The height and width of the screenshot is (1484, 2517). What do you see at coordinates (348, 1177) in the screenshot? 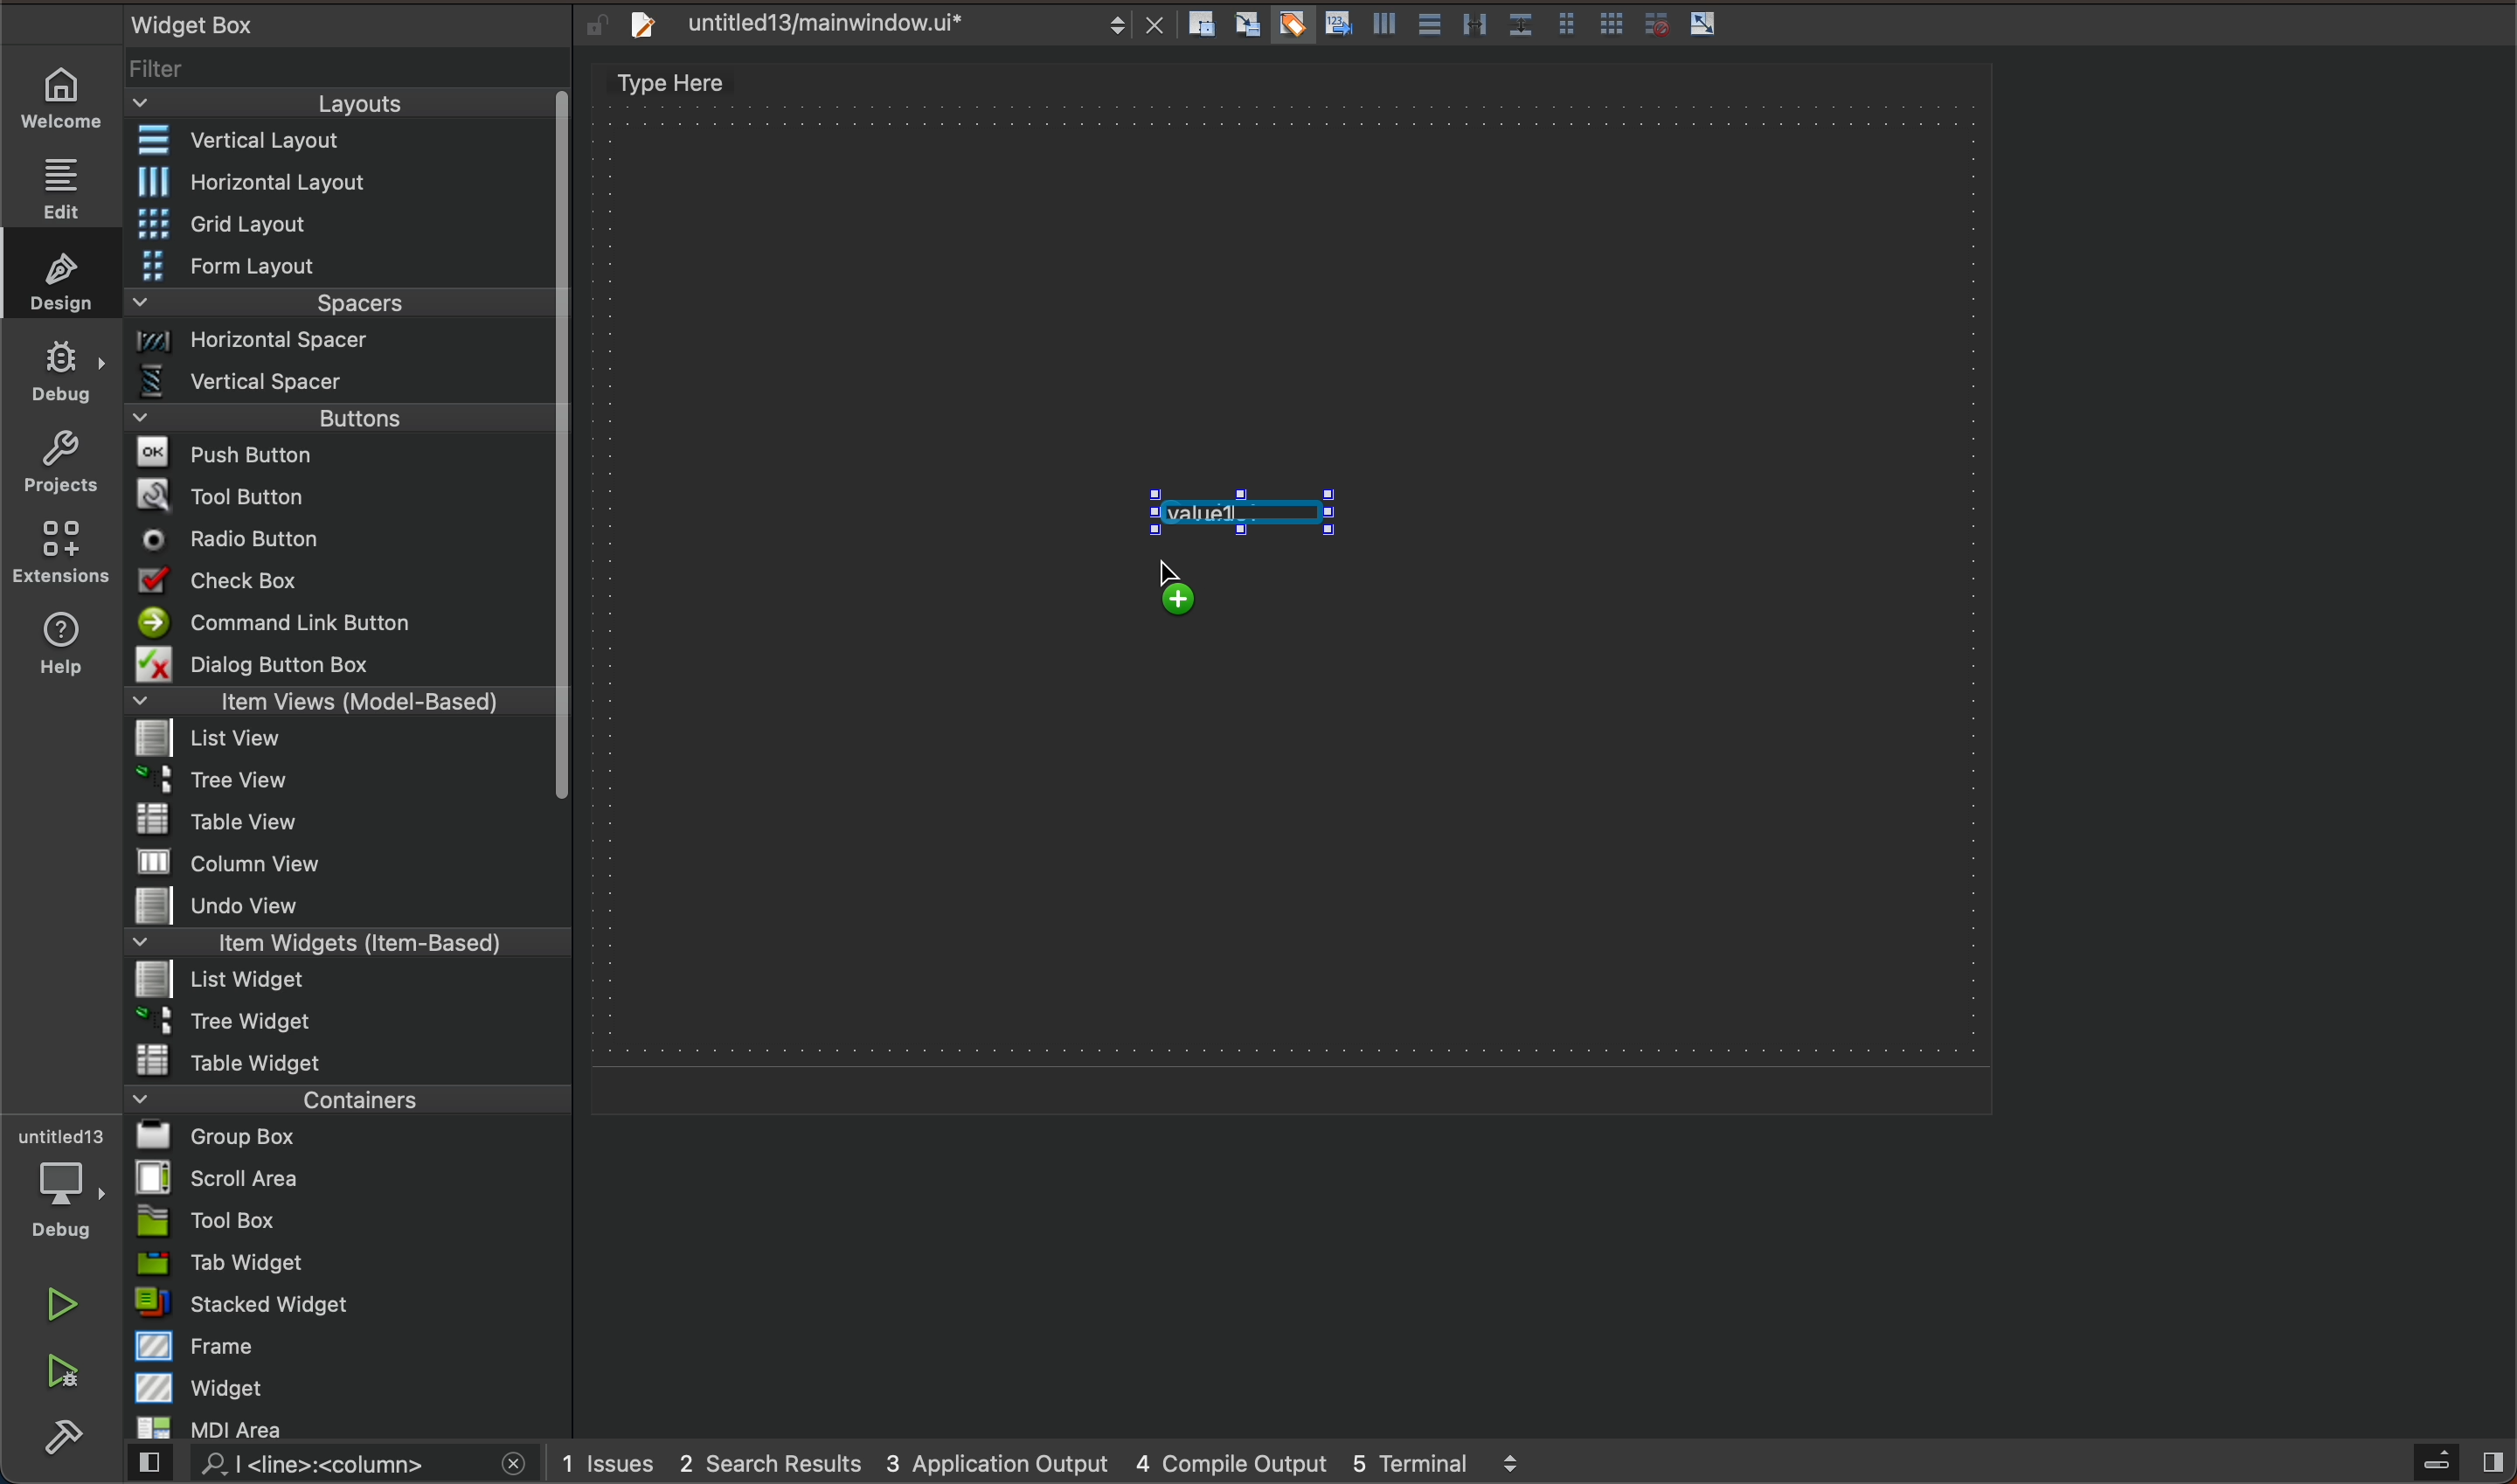
I see `scroll area` at bounding box center [348, 1177].